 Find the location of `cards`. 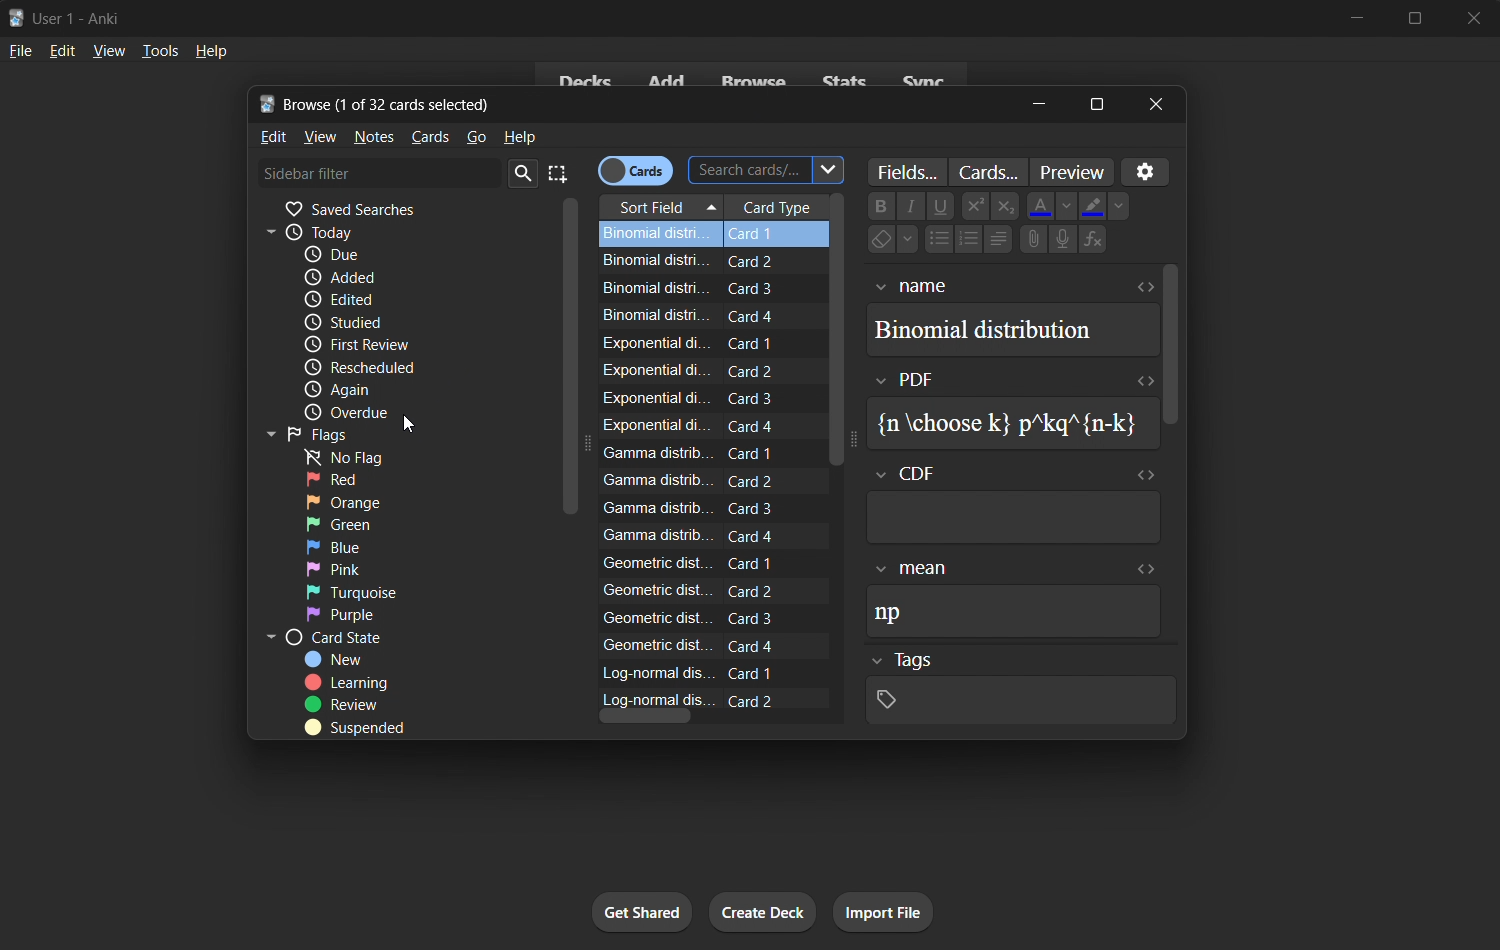

cards is located at coordinates (430, 138).